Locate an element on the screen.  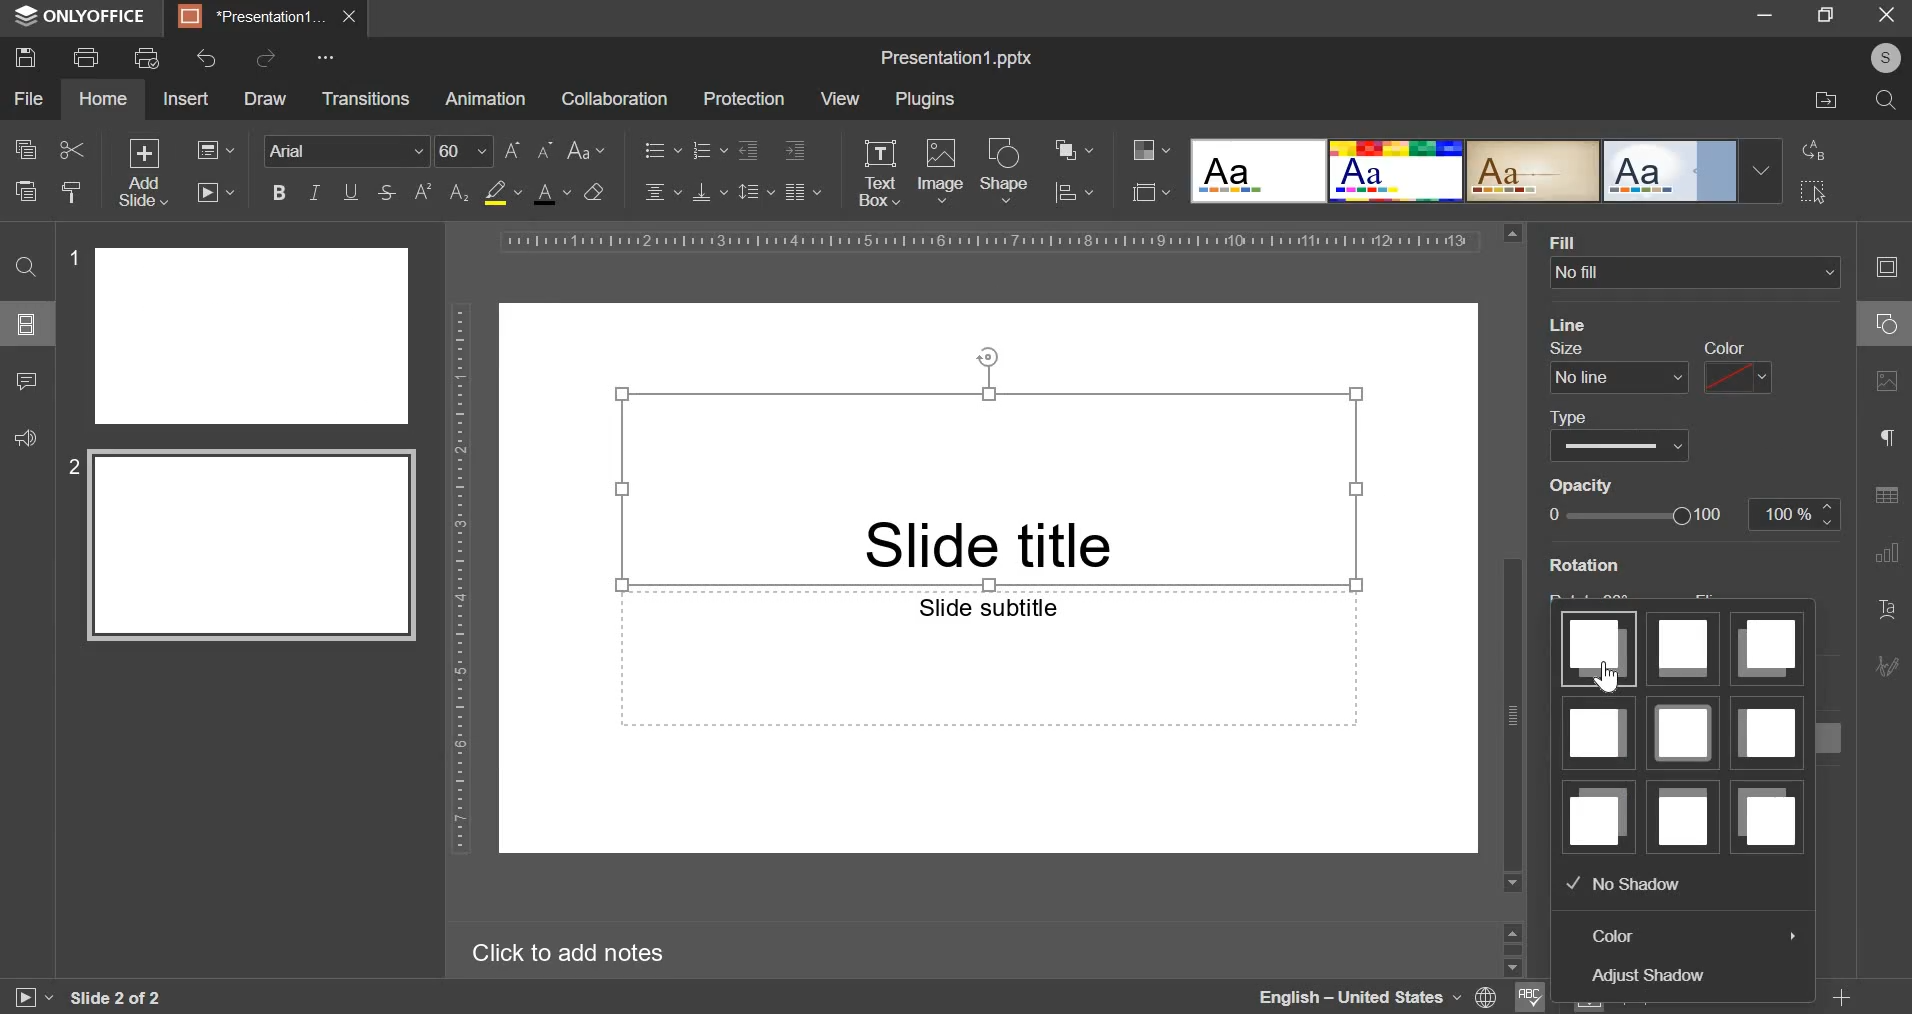
now shadow is located at coordinates (1624, 883).